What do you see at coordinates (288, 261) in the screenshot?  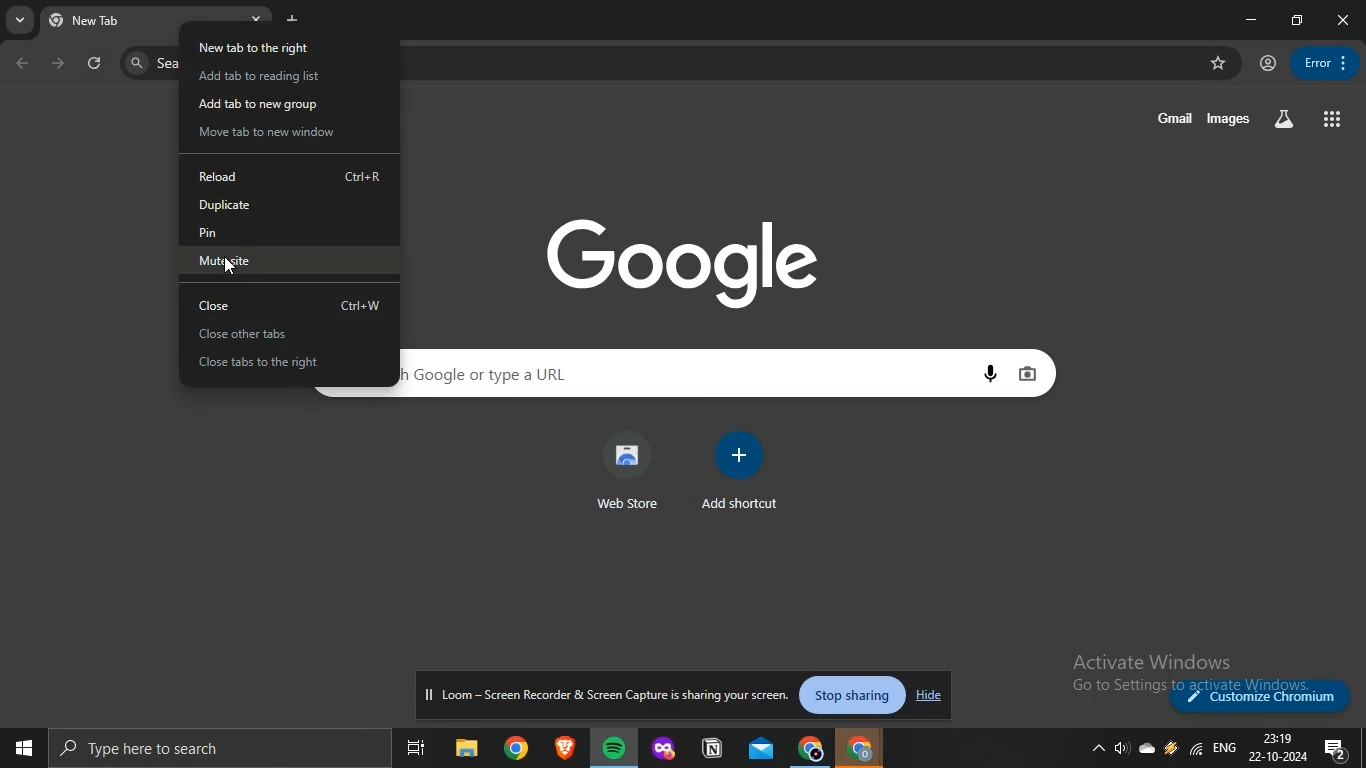 I see `mute site` at bounding box center [288, 261].